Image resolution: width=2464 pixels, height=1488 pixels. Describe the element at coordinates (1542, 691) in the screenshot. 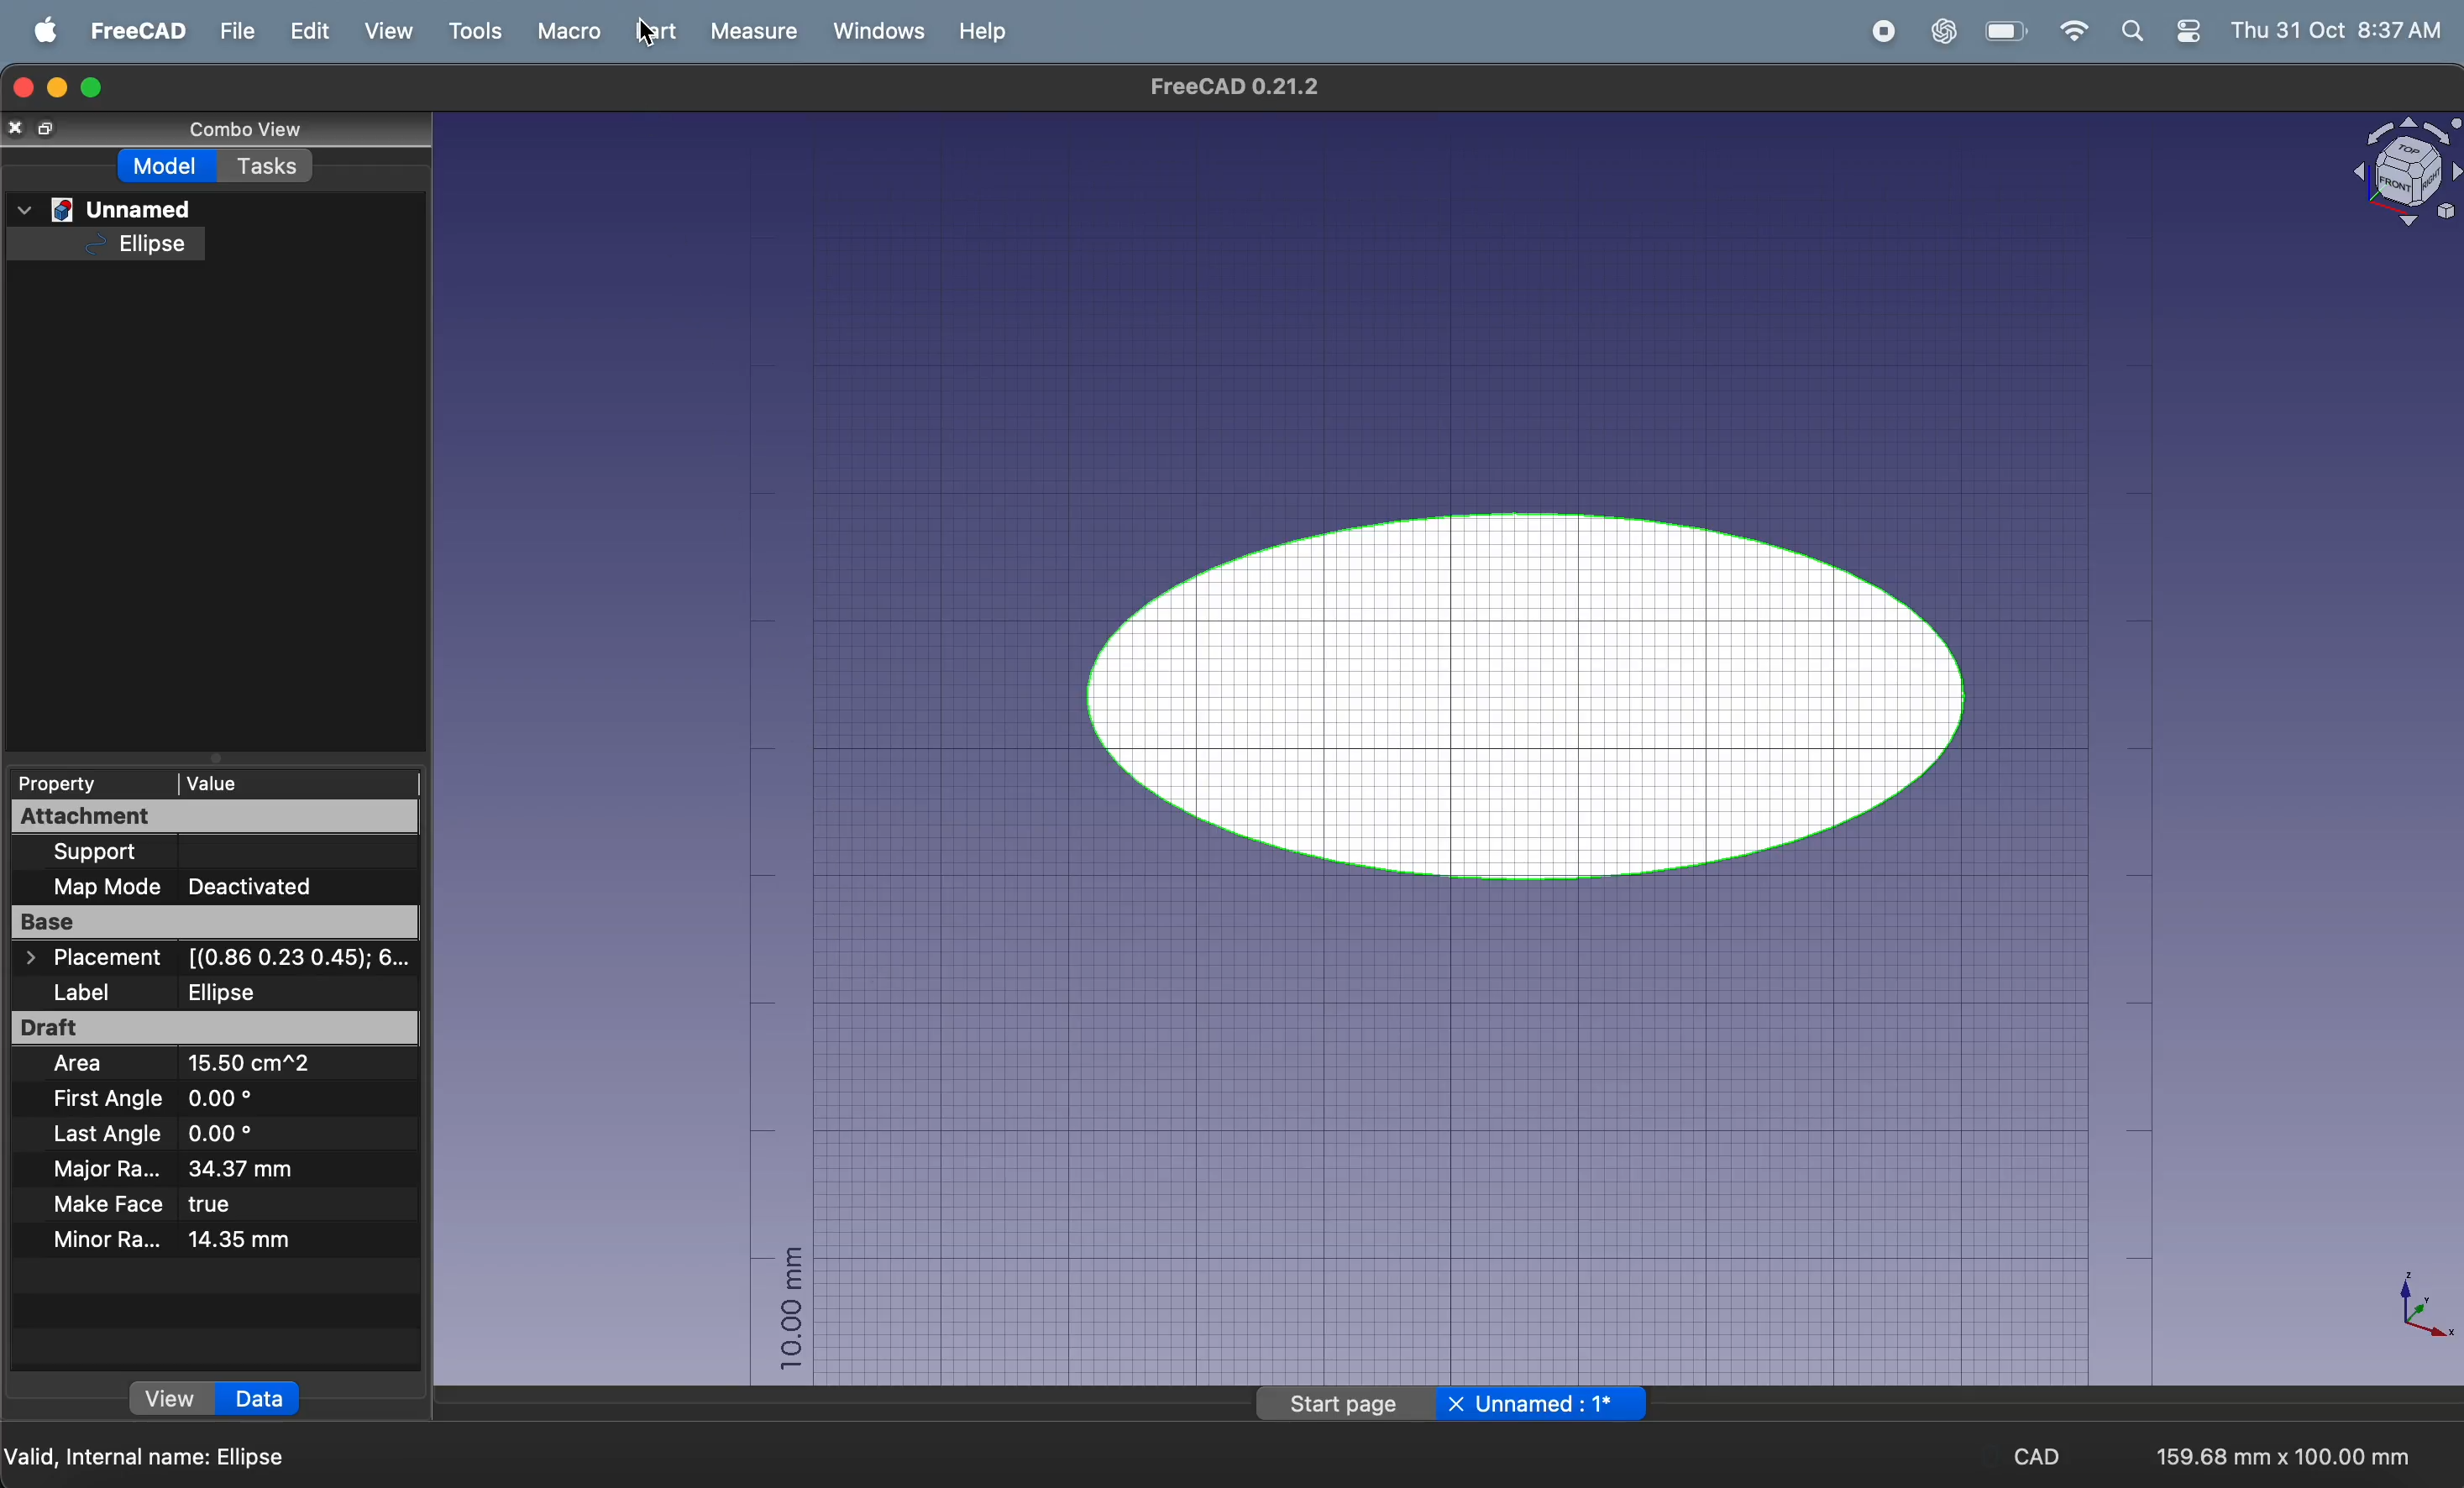

I see `ellipse` at that location.